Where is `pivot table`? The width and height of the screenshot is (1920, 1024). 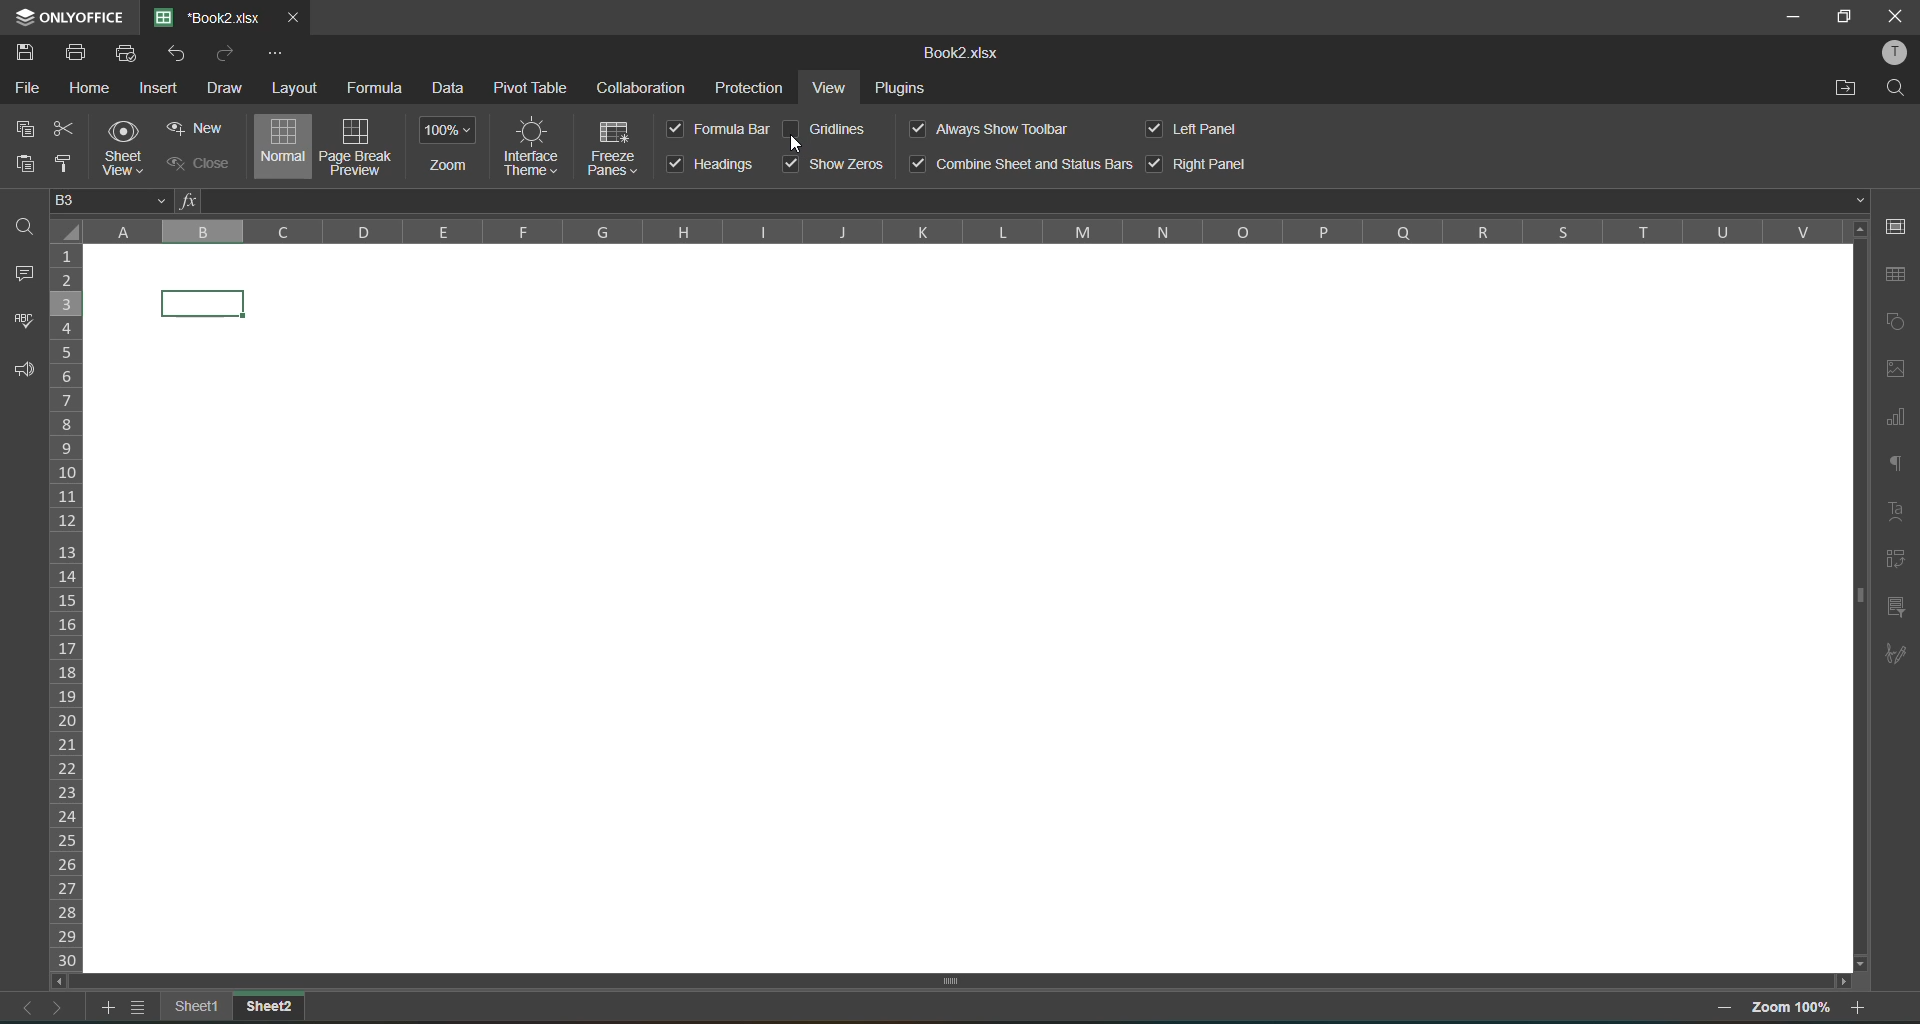
pivot table is located at coordinates (1900, 562).